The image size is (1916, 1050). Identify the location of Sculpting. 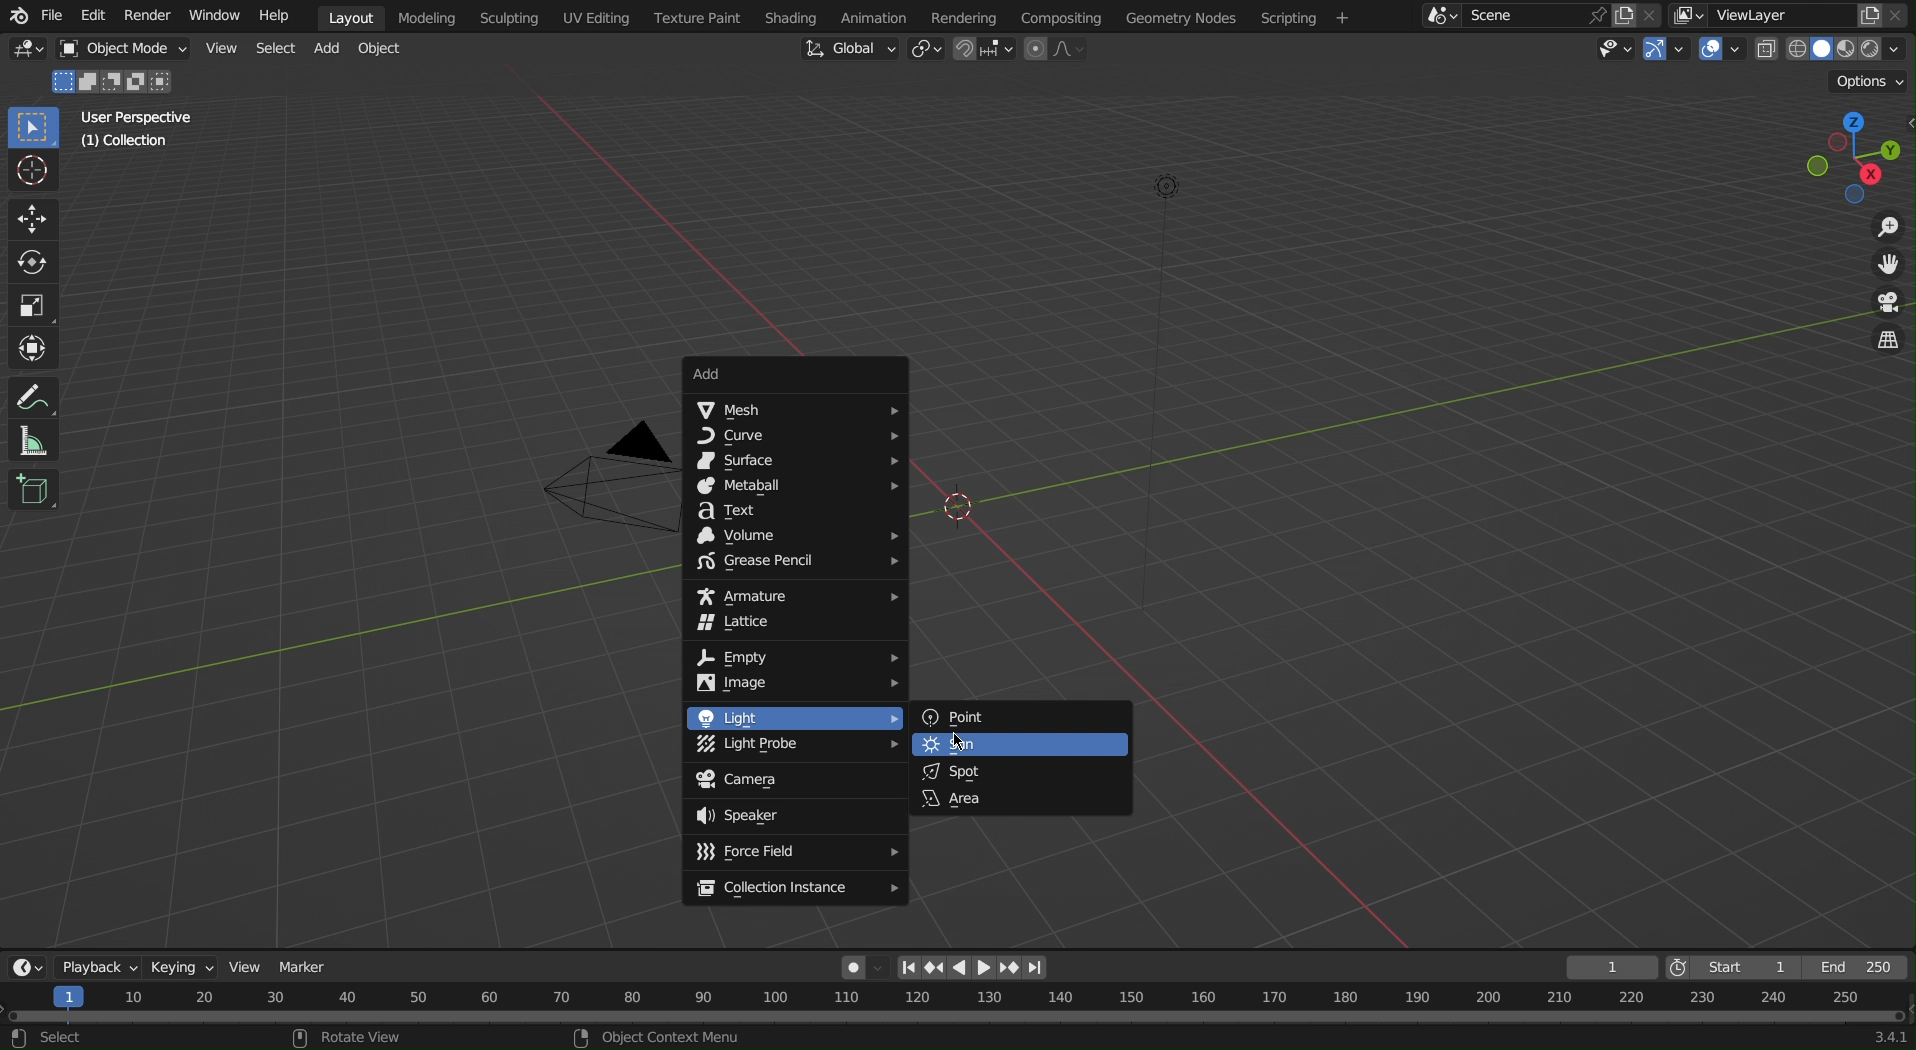
(509, 17).